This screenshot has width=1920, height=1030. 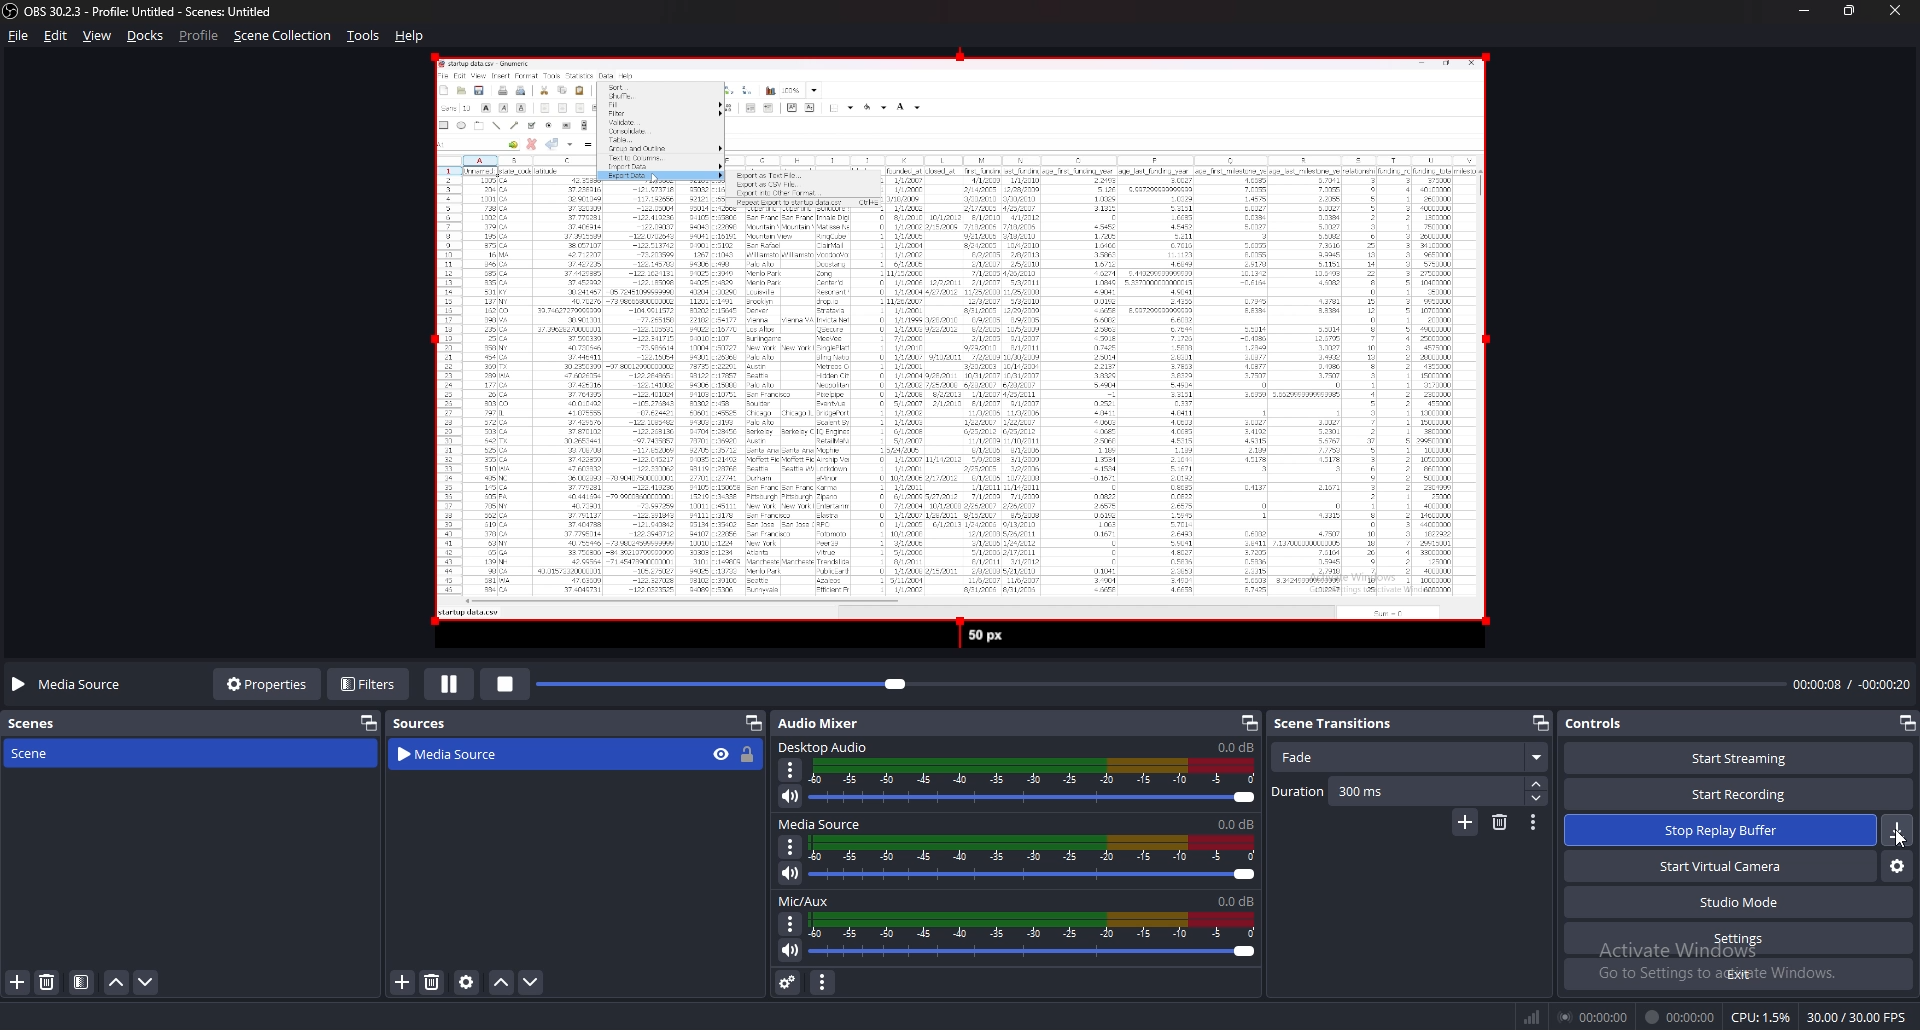 I want to click on mic/aux audio adjust, so click(x=1033, y=936).